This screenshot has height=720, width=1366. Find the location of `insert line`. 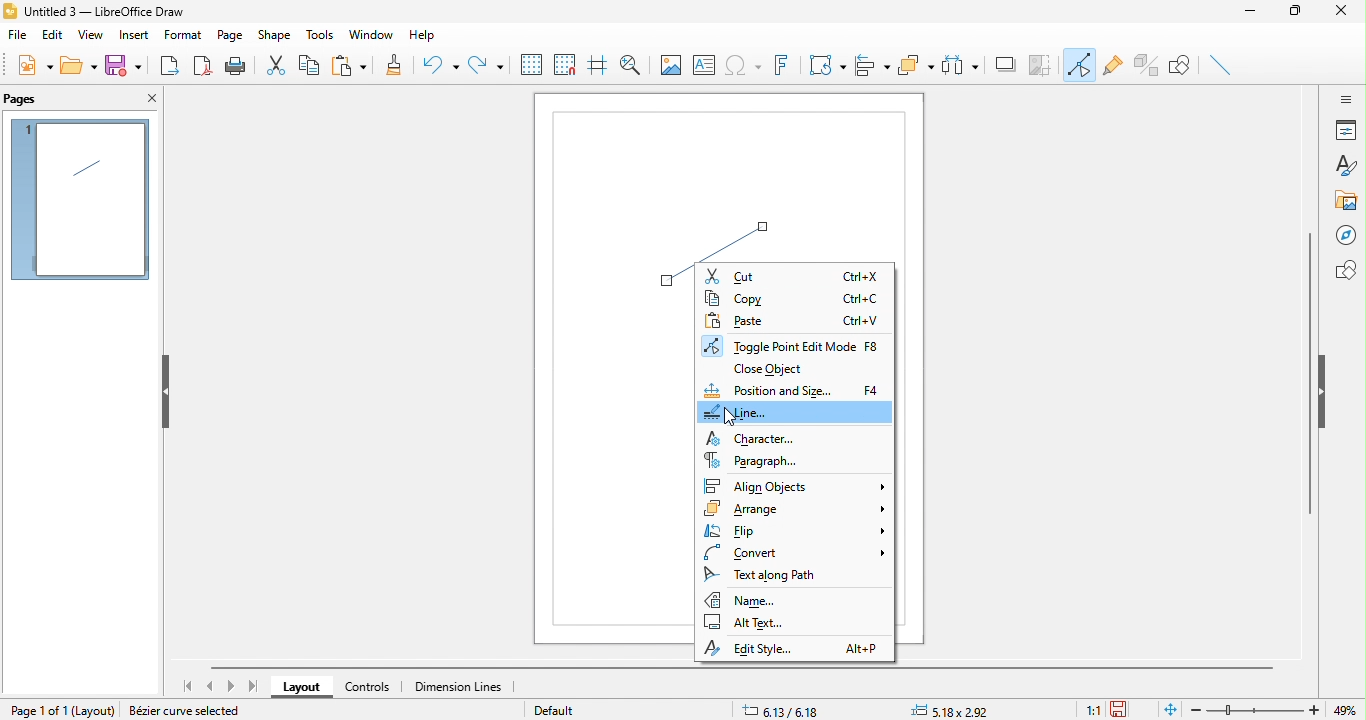

insert line is located at coordinates (1224, 66).